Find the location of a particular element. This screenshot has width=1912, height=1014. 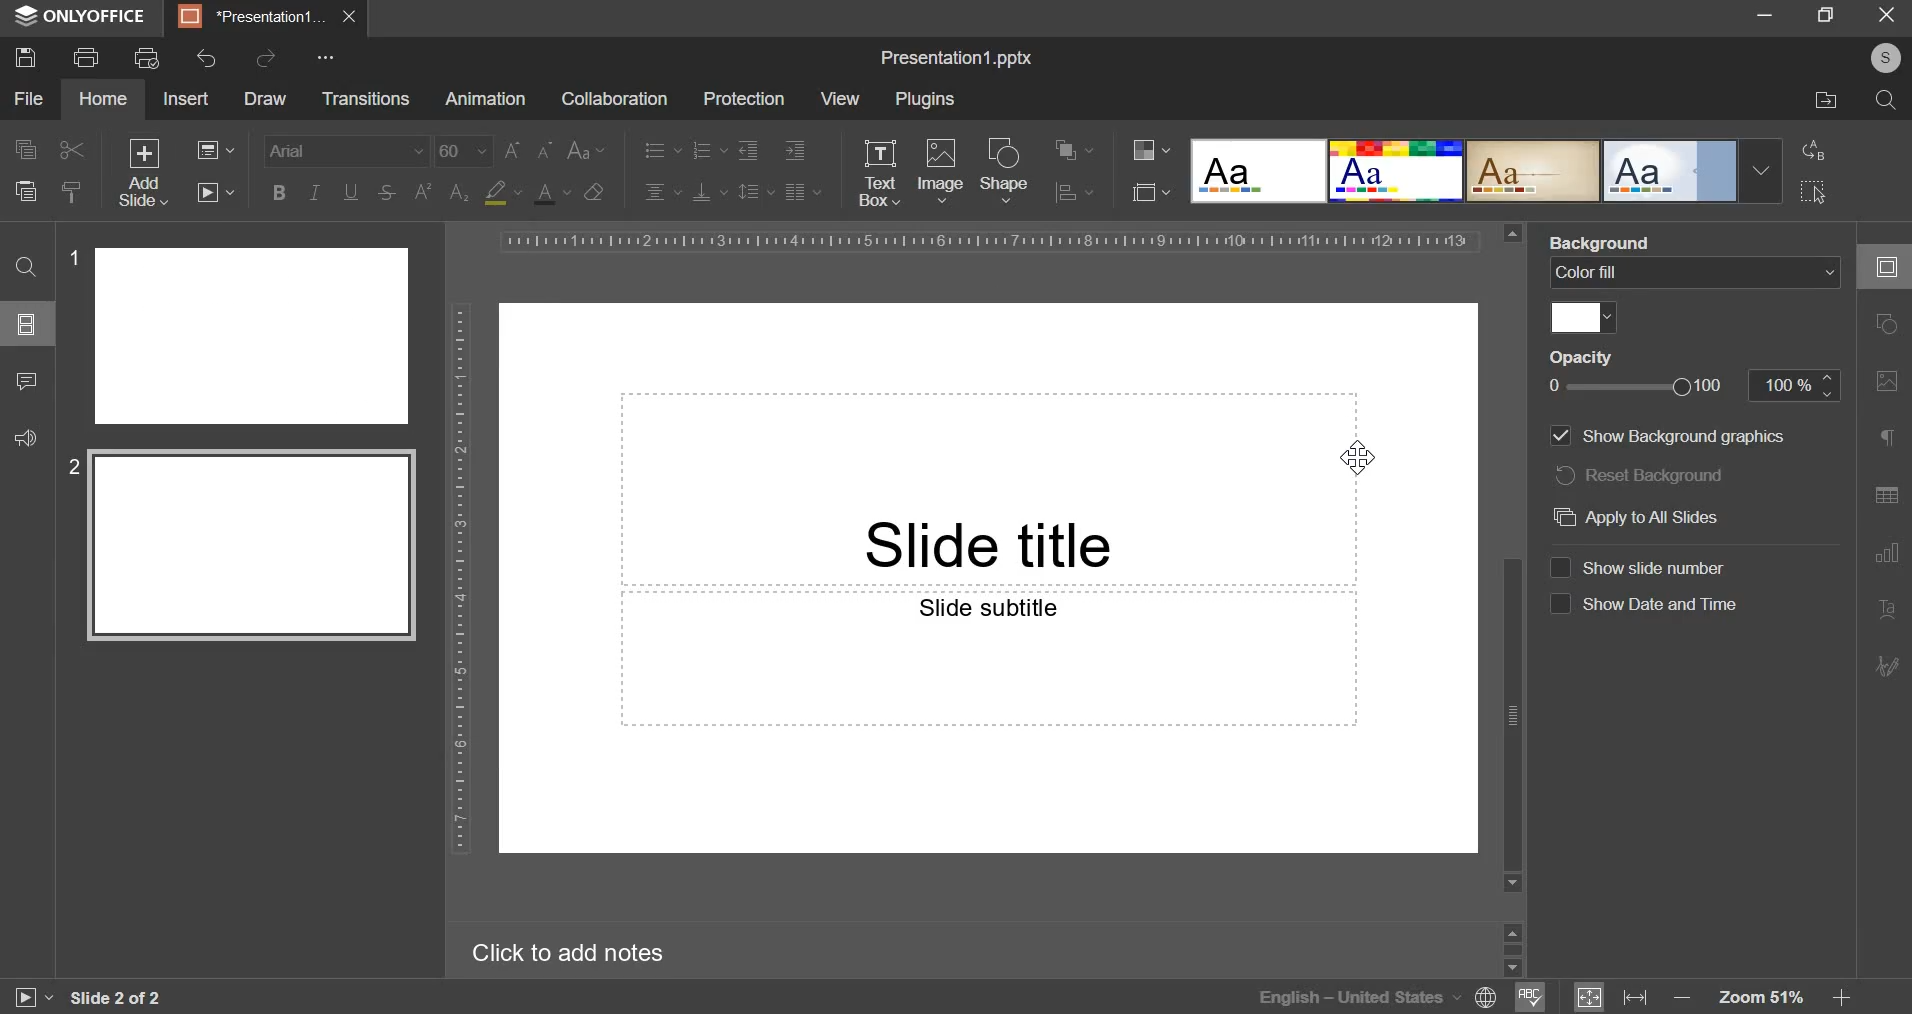

zoom out is located at coordinates (1685, 999).